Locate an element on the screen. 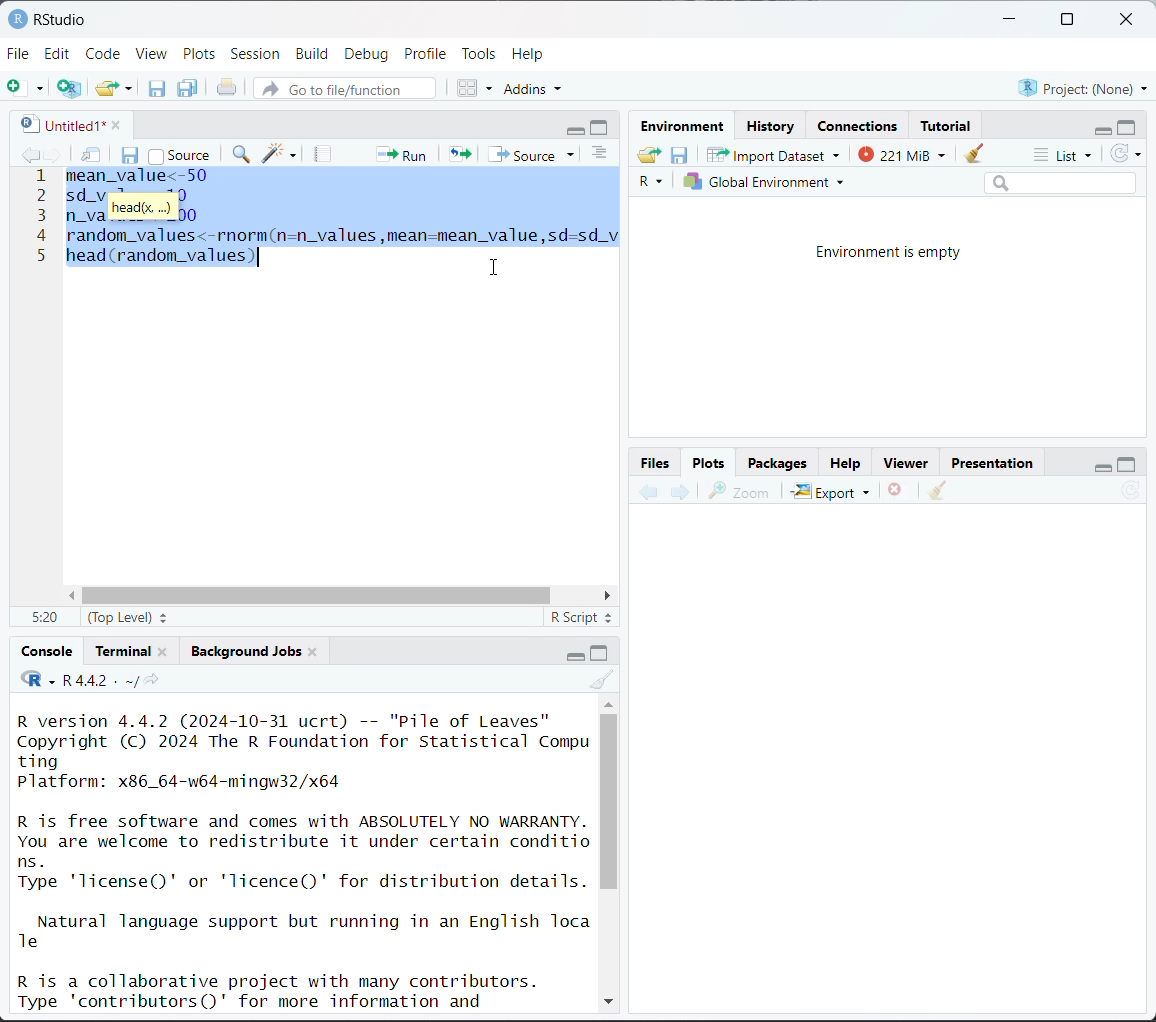  print the current file is located at coordinates (228, 88).